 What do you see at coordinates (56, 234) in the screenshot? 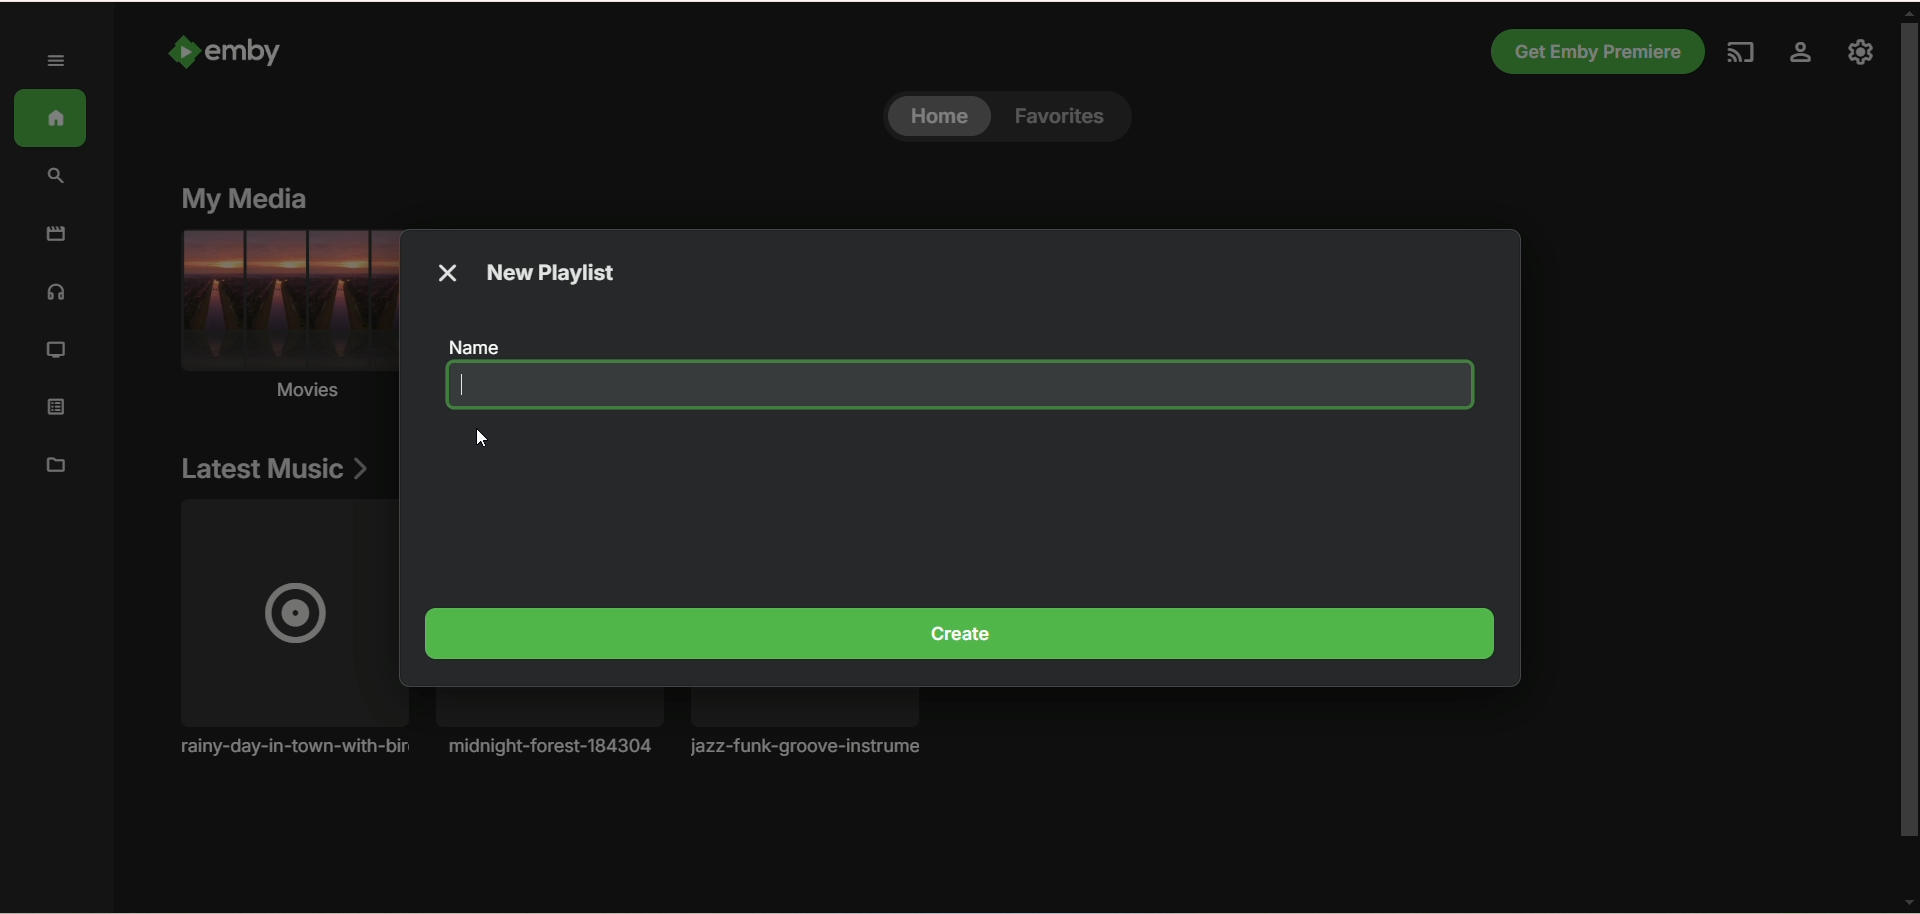
I see `movies` at bounding box center [56, 234].